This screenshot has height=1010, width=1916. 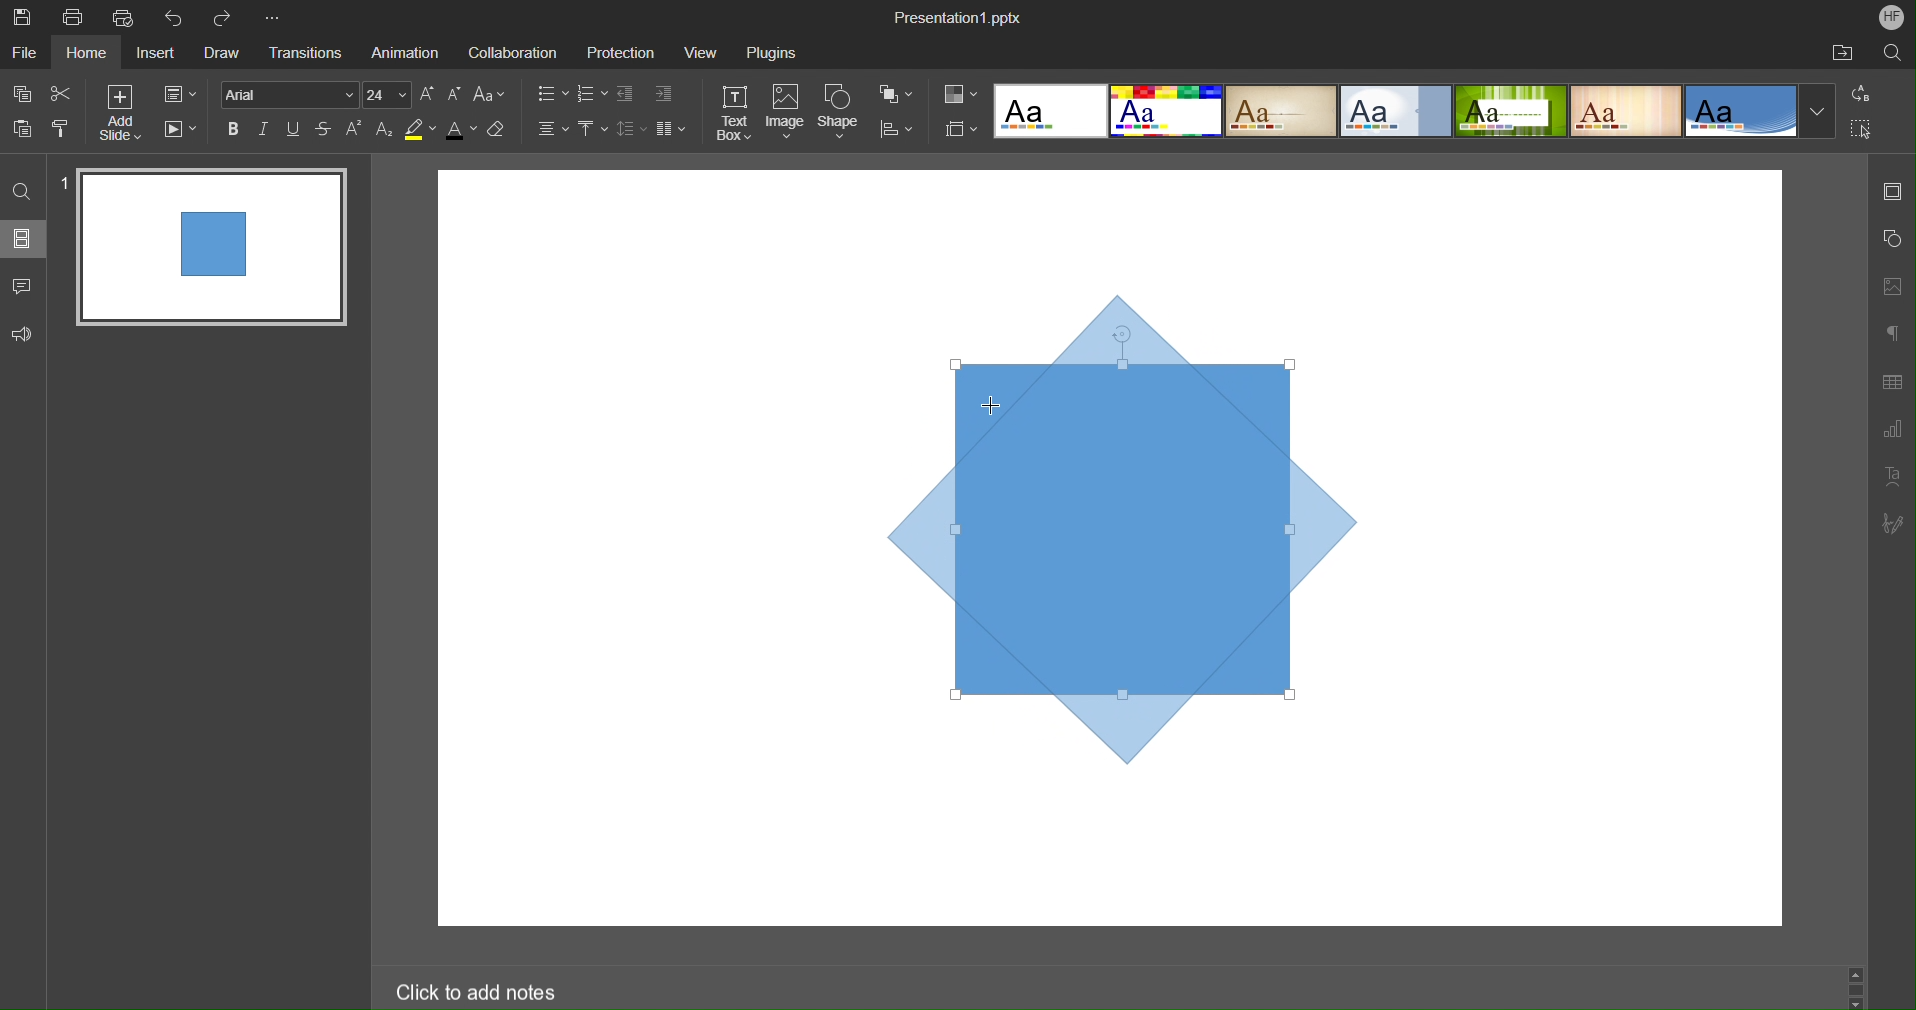 I want to click on Slide Size, so click(x=959, y=128).